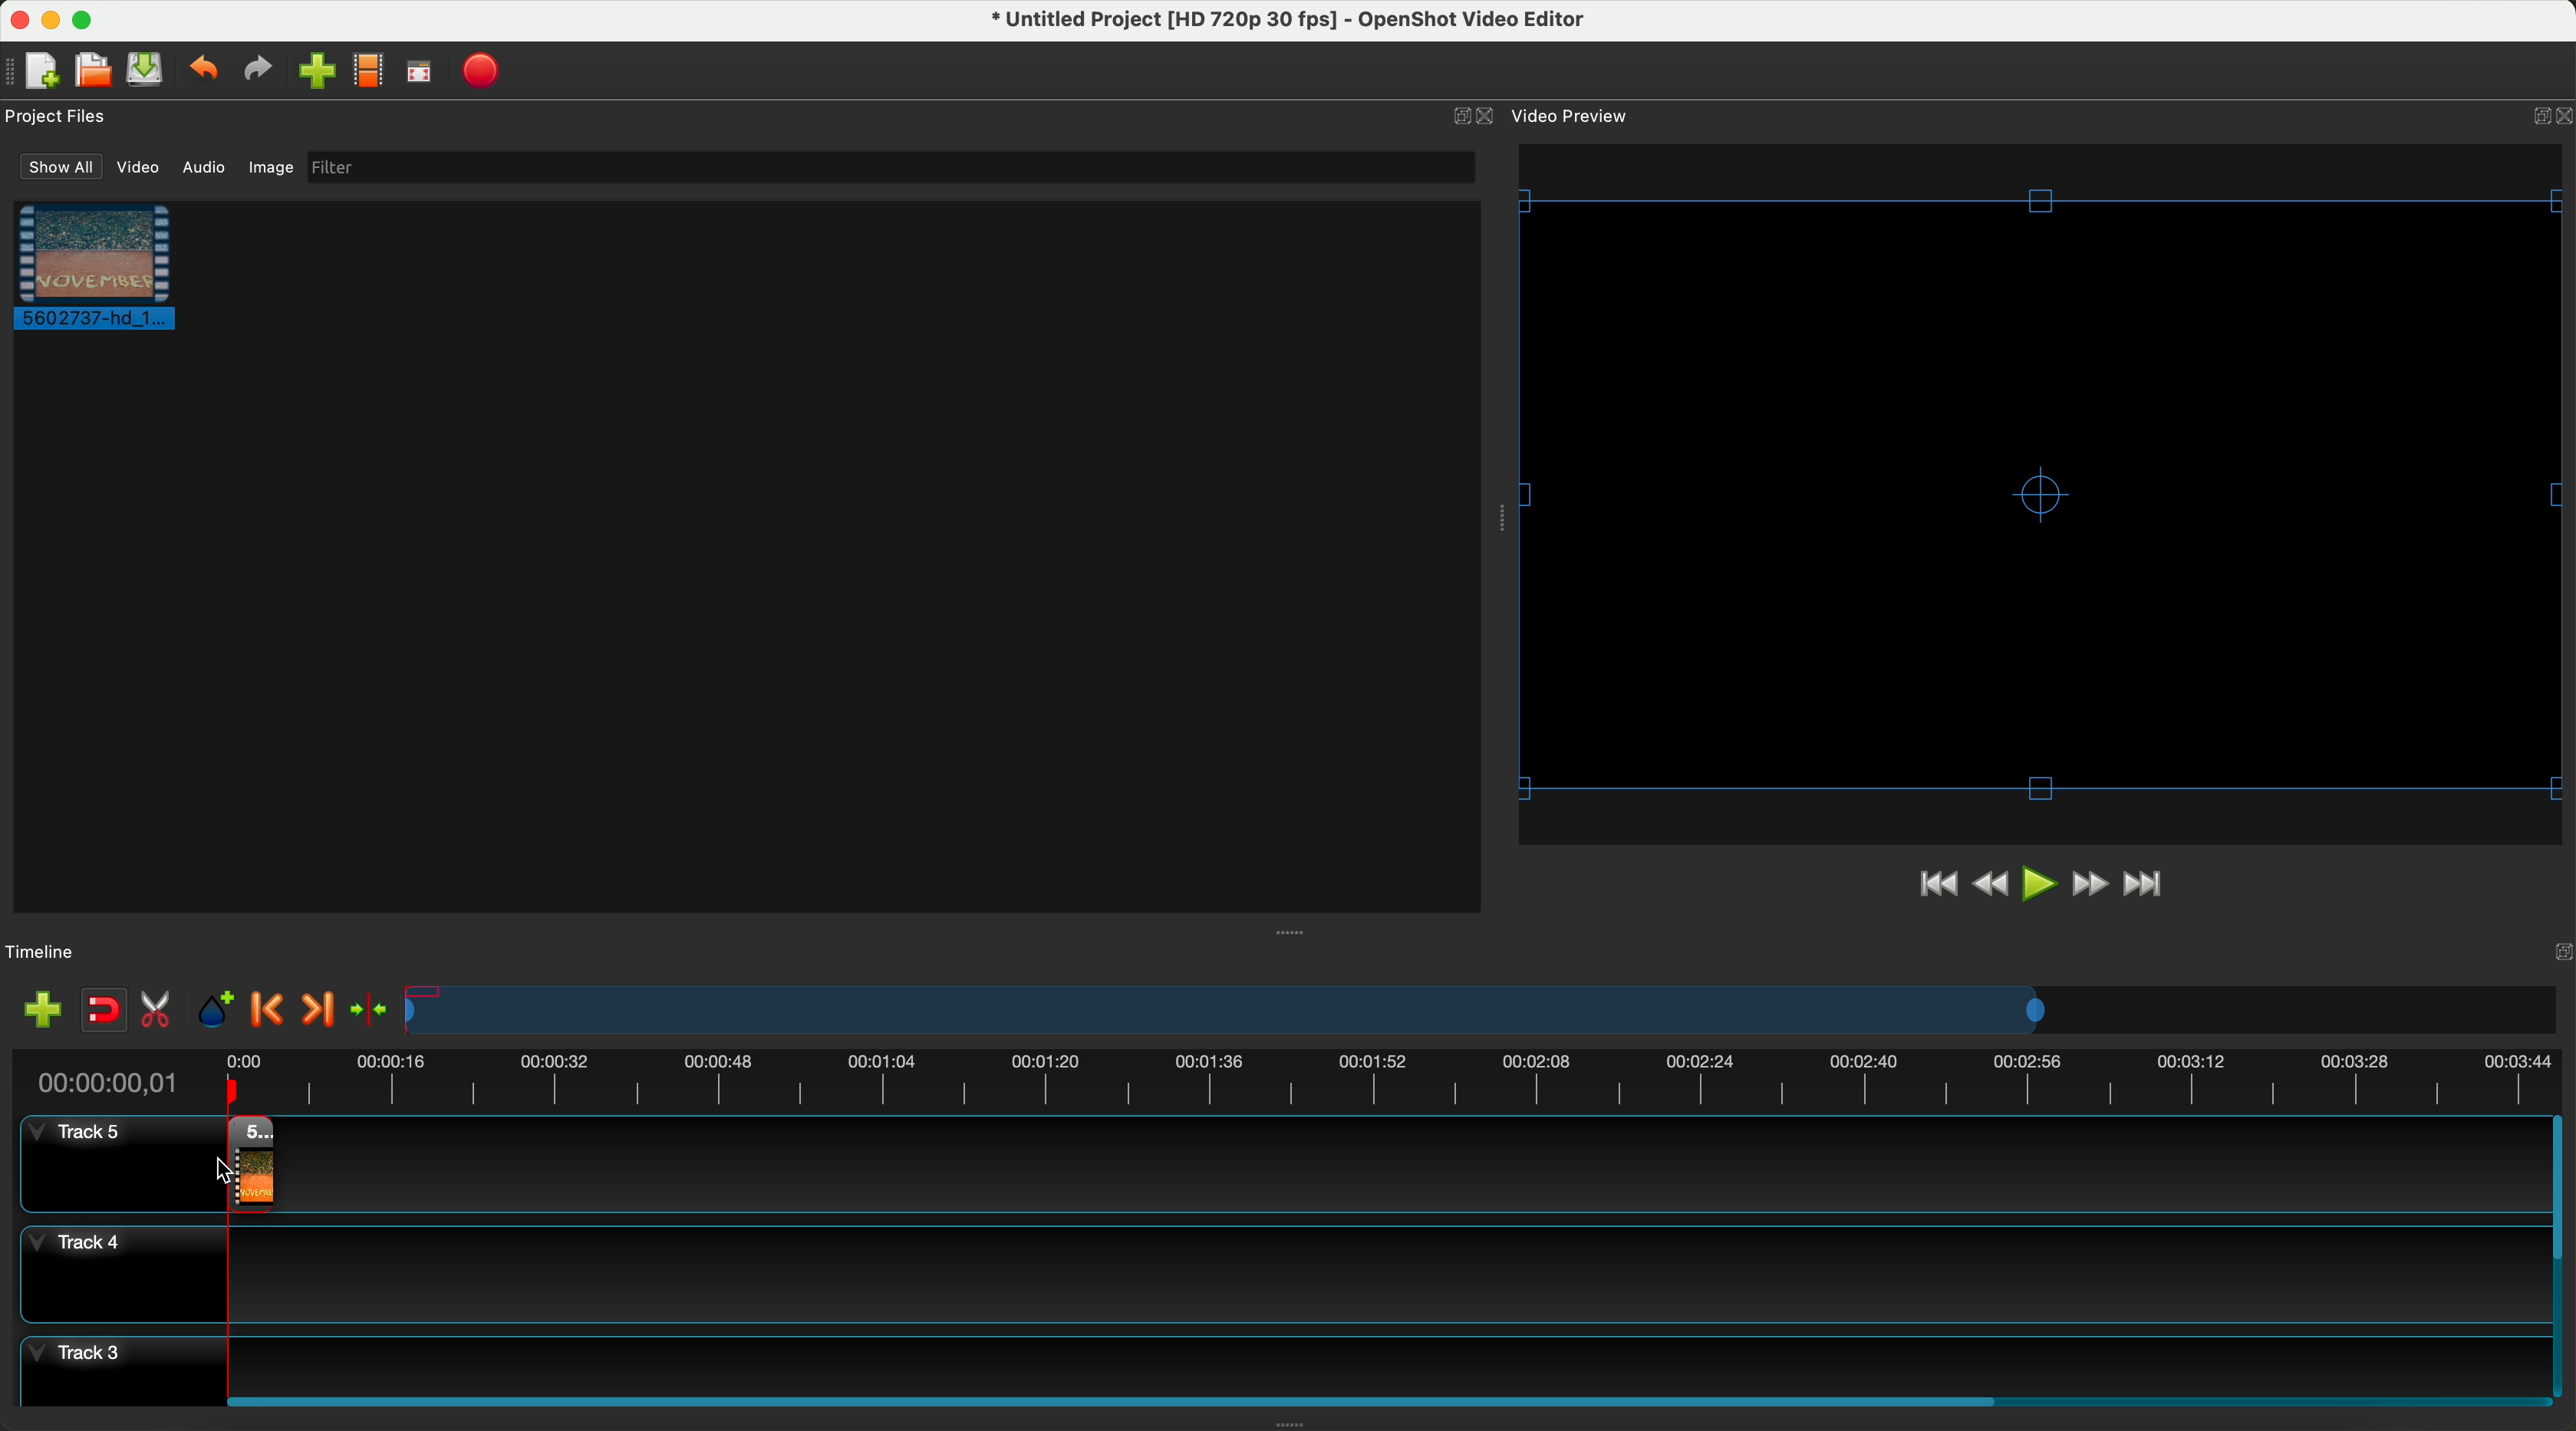  What do you see at coordinates (60, 166) in the screenshot?
I see `show all` at bounding box center [60, 166].